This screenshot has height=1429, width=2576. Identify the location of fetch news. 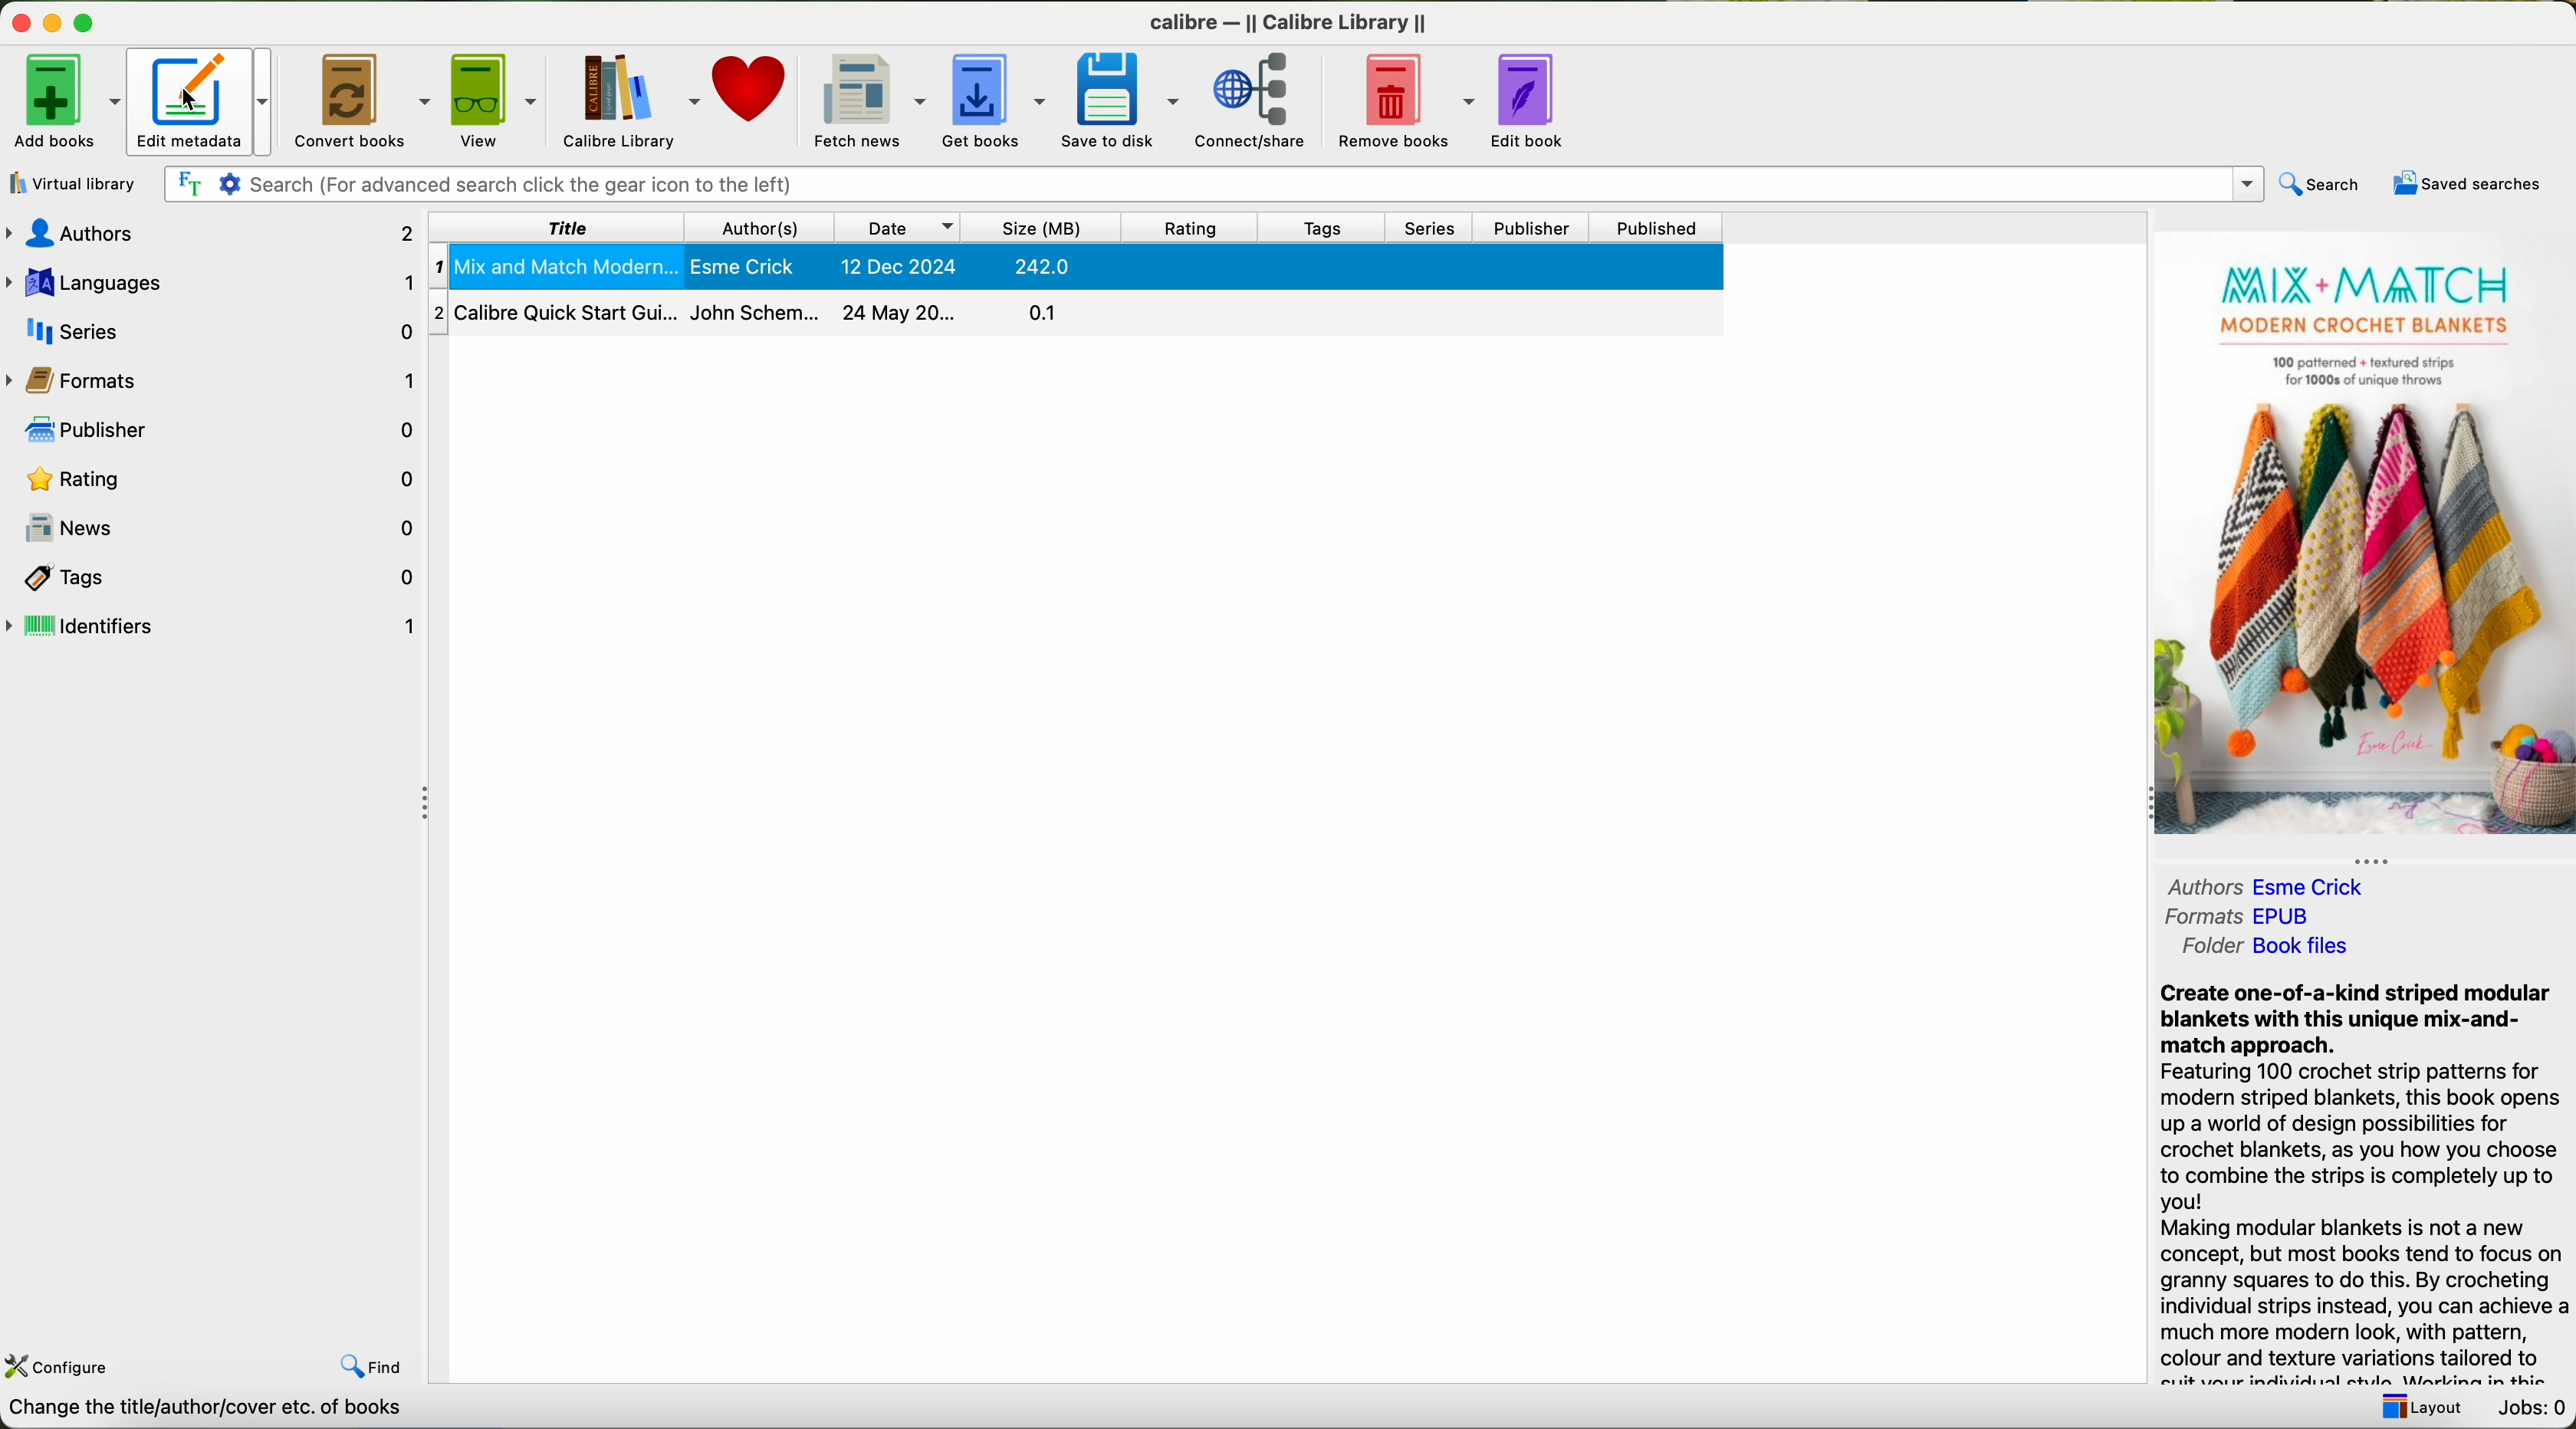
(868, 97).